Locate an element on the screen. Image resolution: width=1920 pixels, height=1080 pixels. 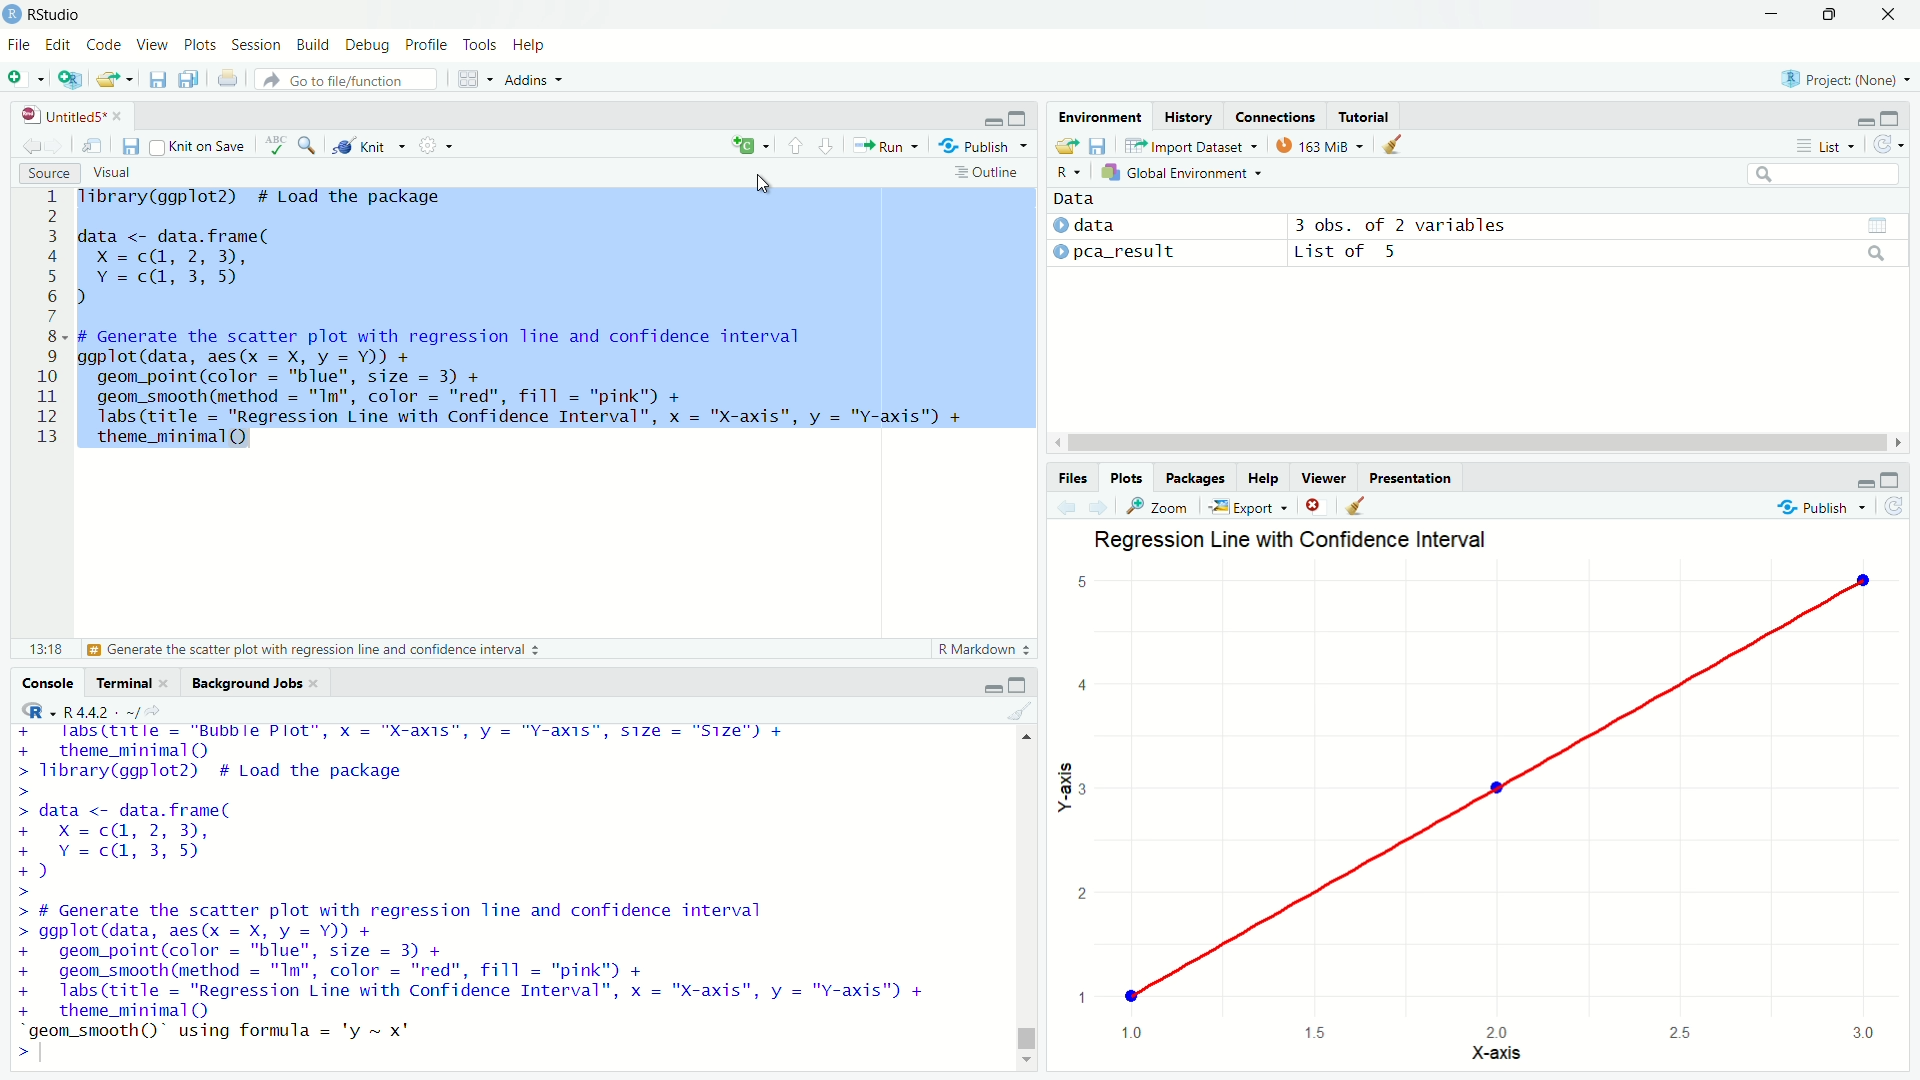
expand is located at coordinates (1020, 117).